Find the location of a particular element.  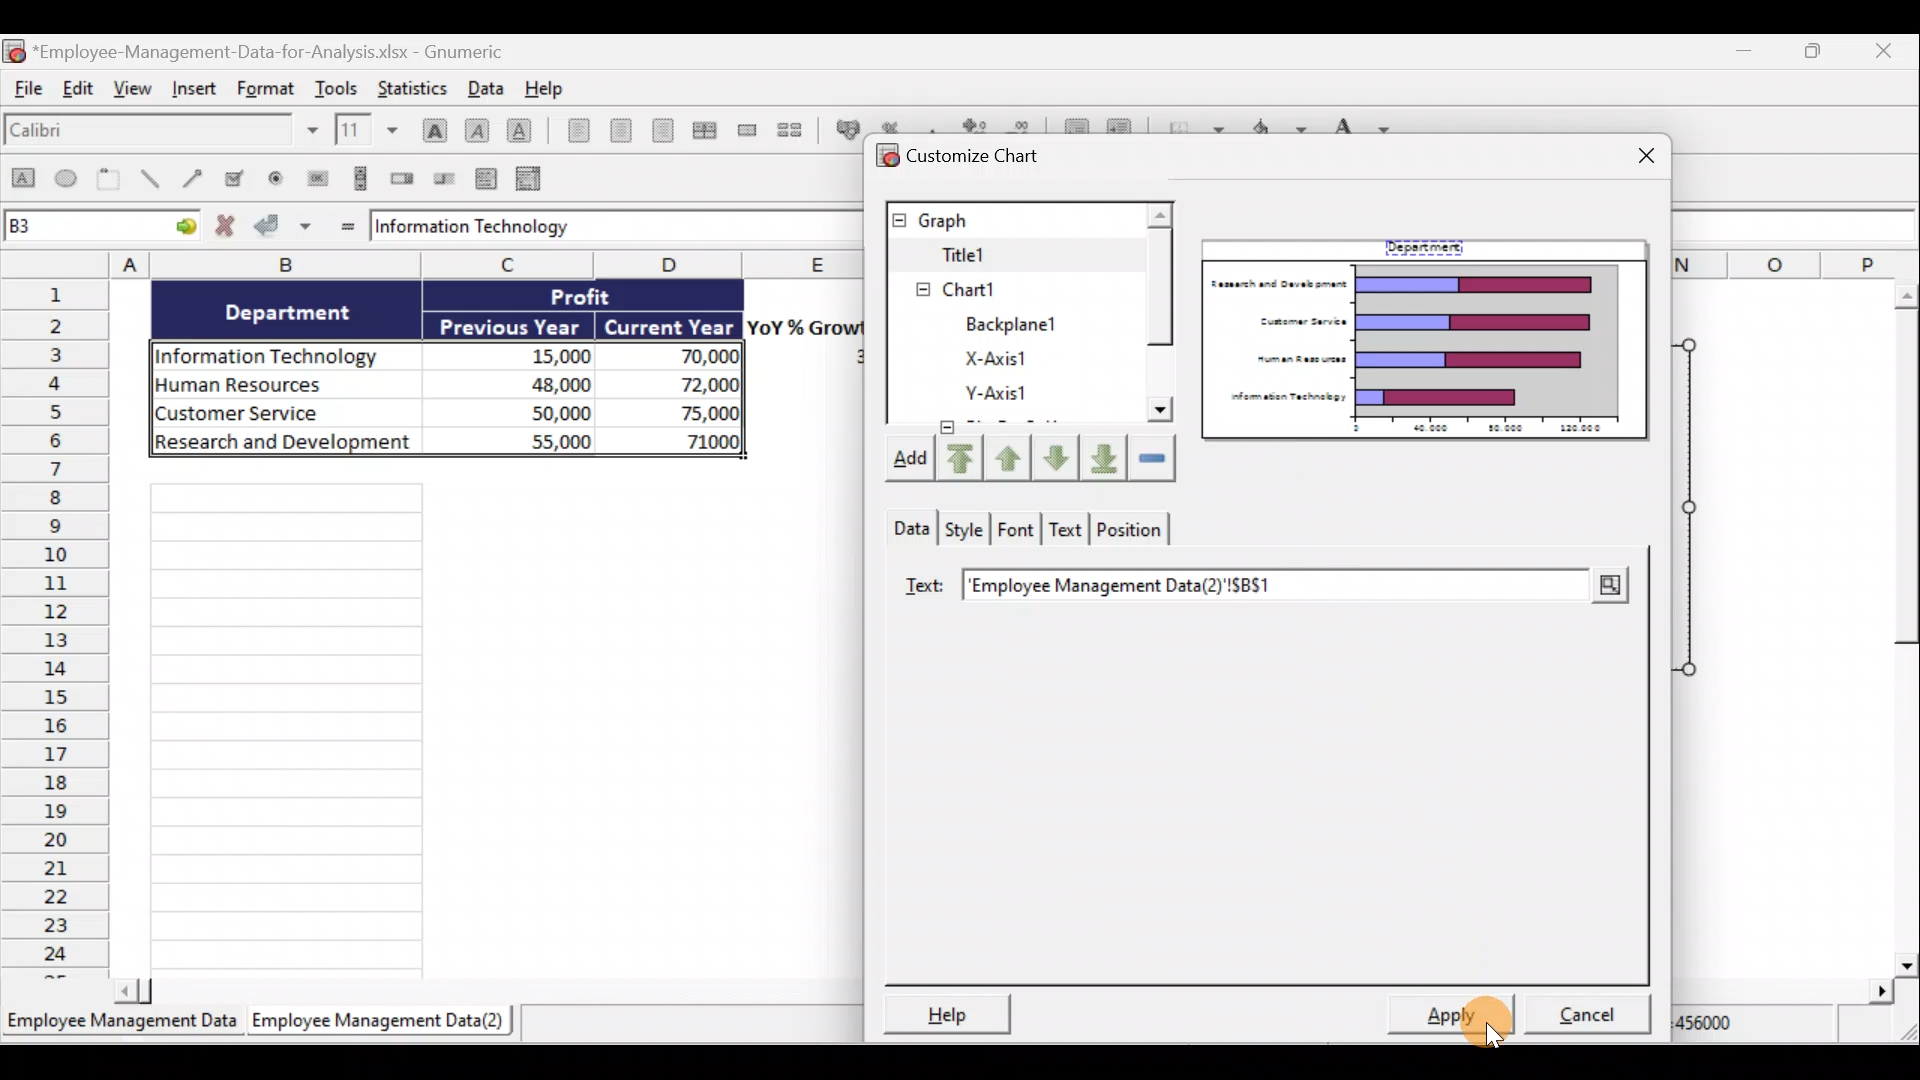

Sheet 2 is located at coordinates (383, 1021).